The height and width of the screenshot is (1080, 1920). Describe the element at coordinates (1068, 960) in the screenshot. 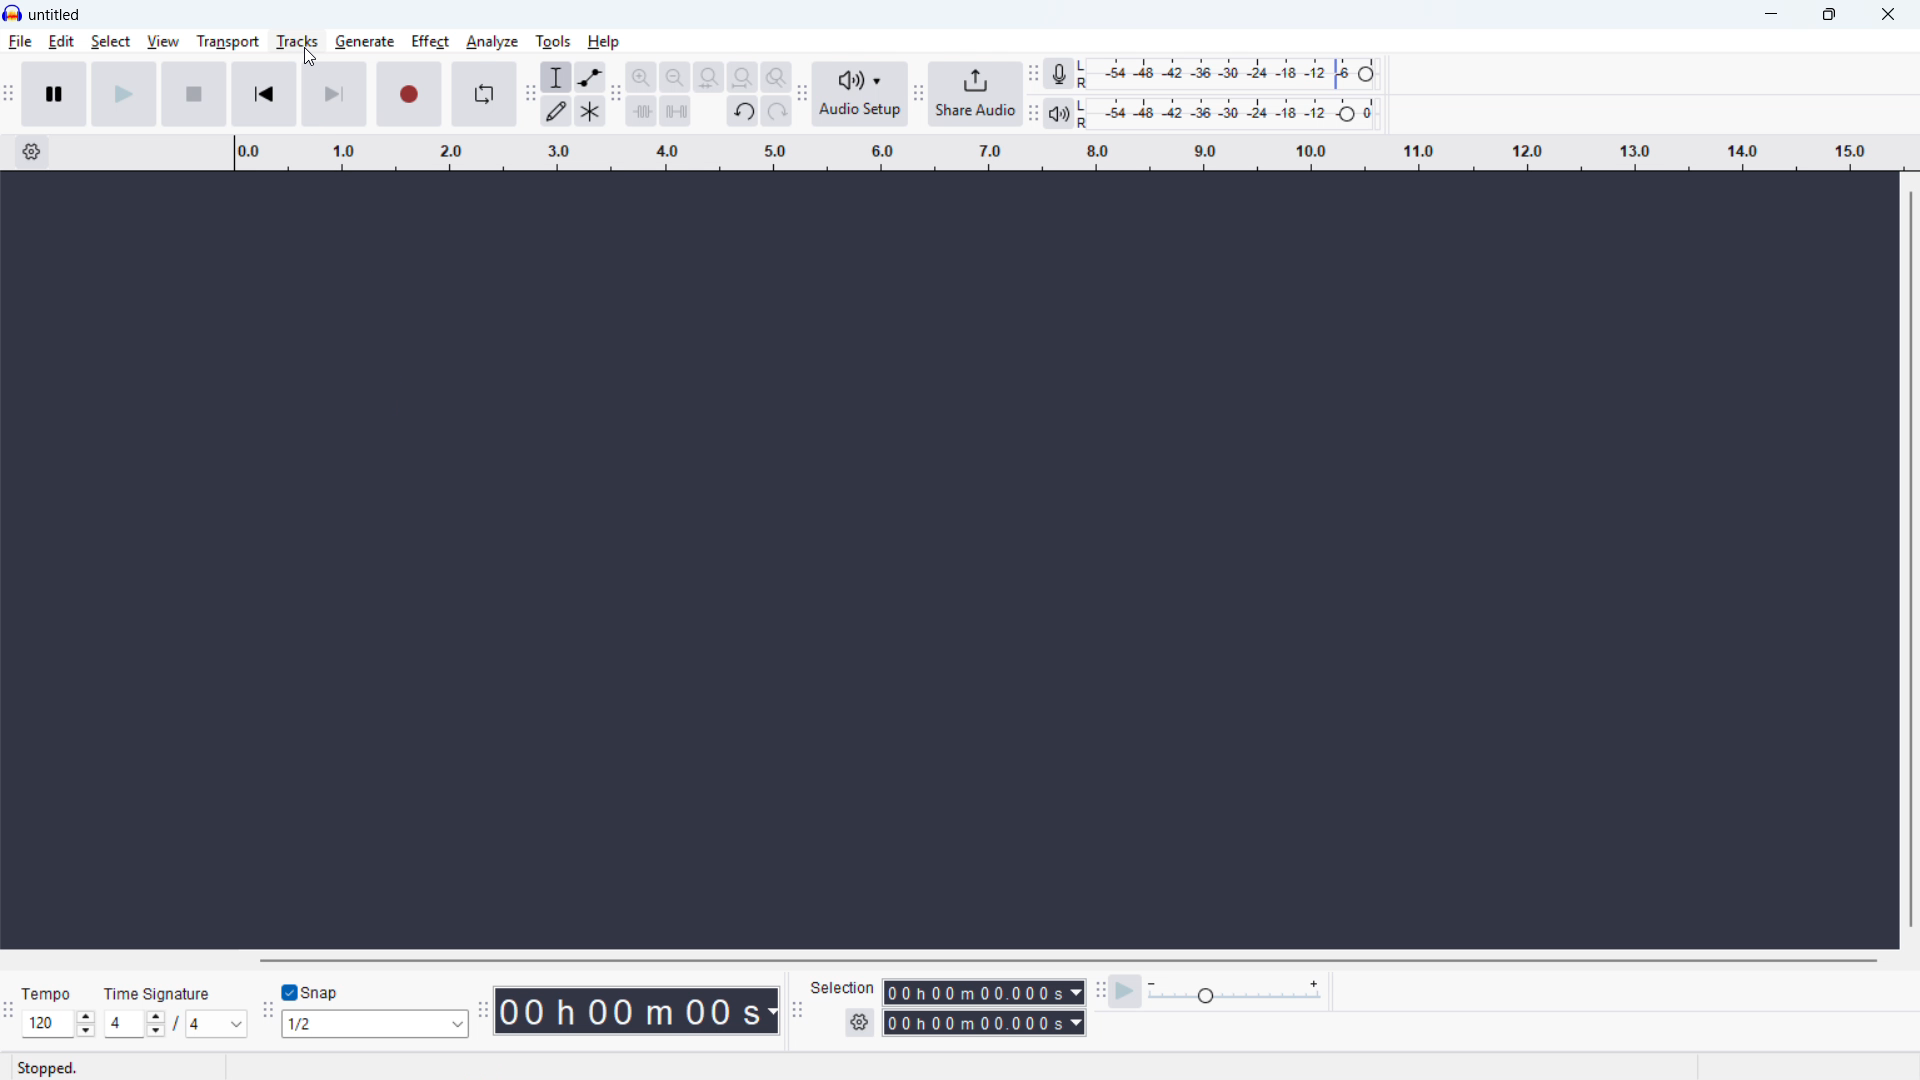

I see `Horizontal scroll bar ` at that location.